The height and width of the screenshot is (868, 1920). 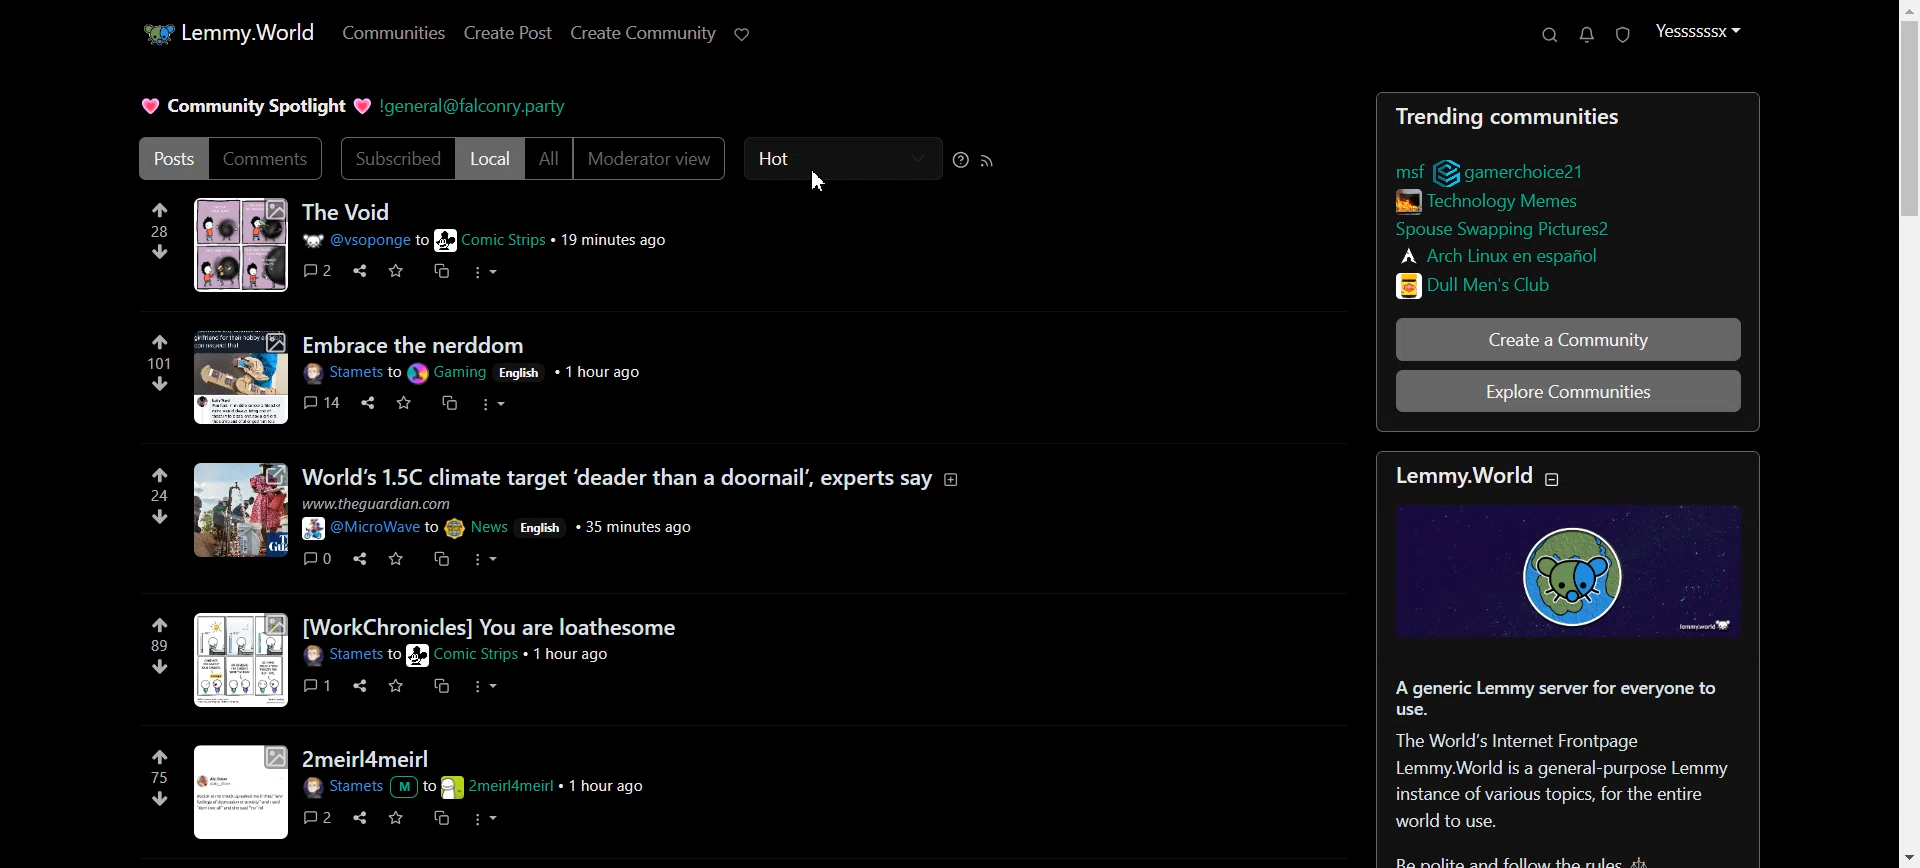 I want to click on , so click(x=318, y=557).